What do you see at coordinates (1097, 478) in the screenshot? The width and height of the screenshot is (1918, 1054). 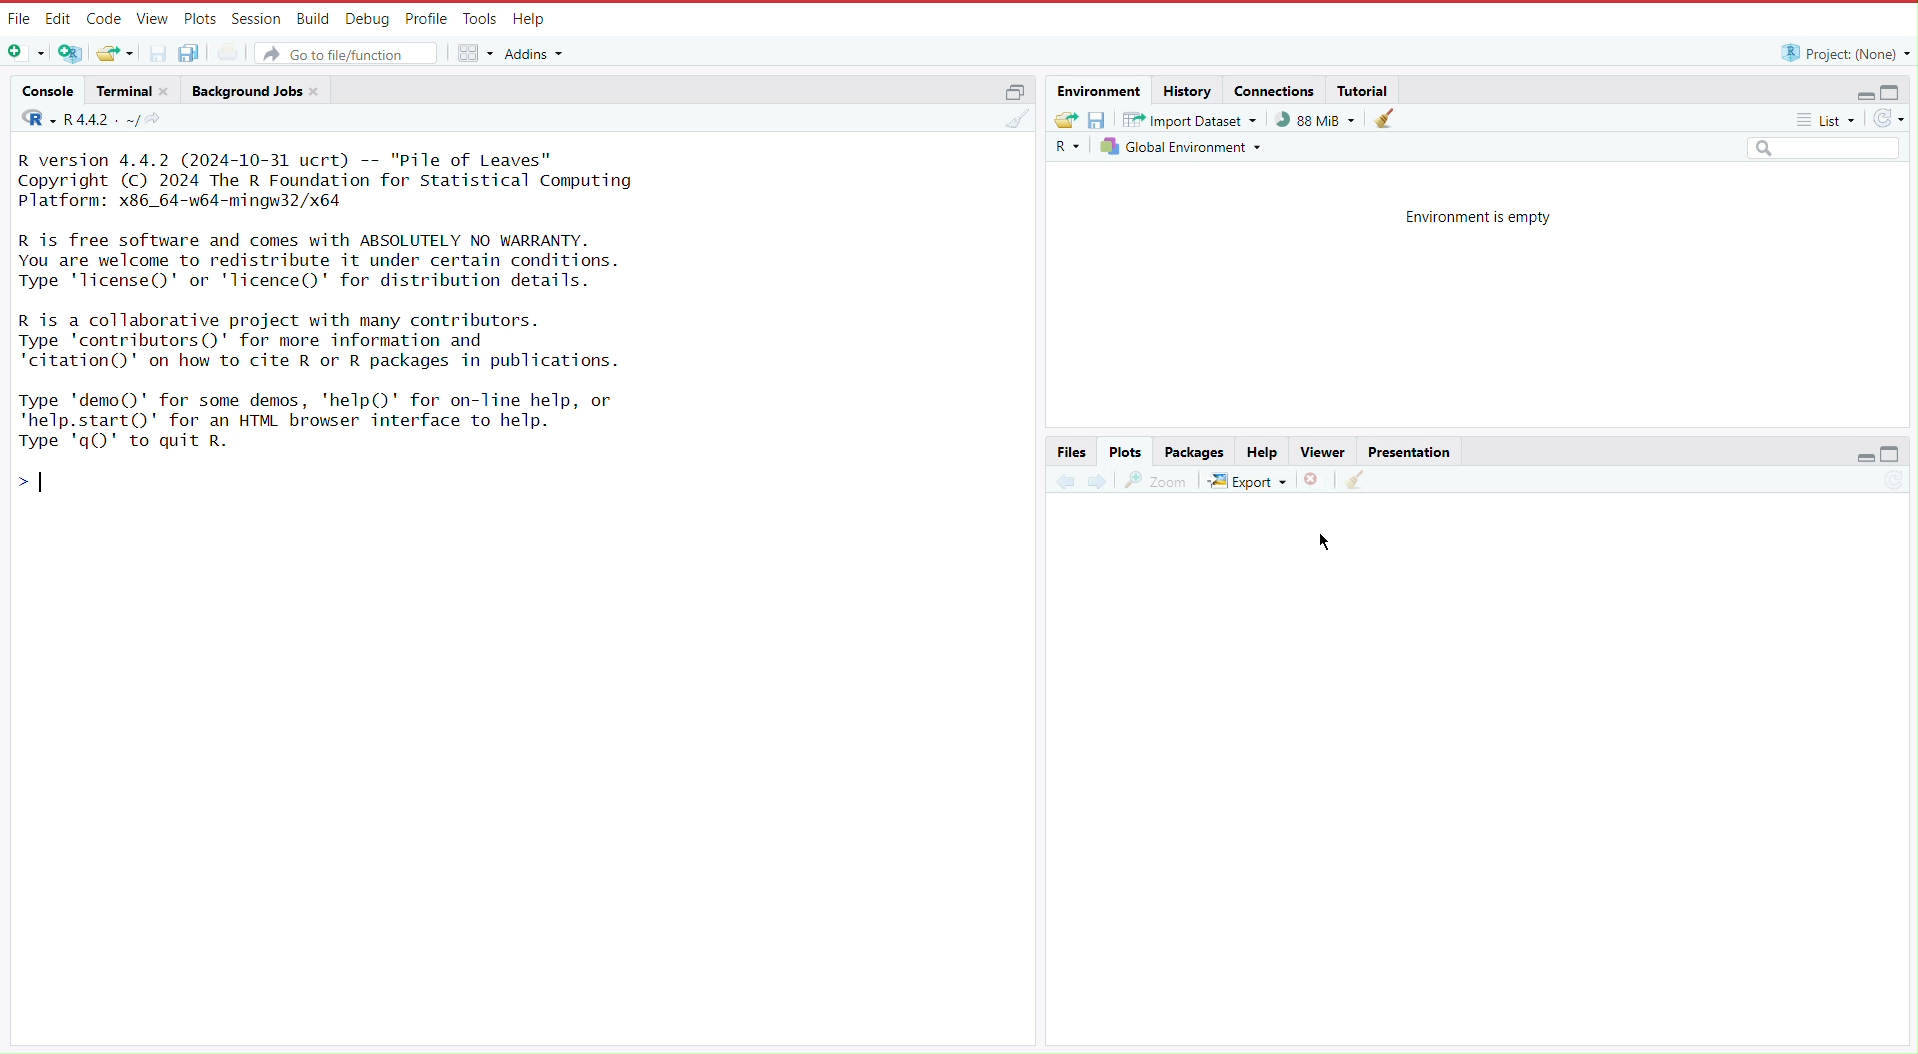 I see `Go forward to the next source location (Ctrl + F10)` at bounding box center [1097, 478].